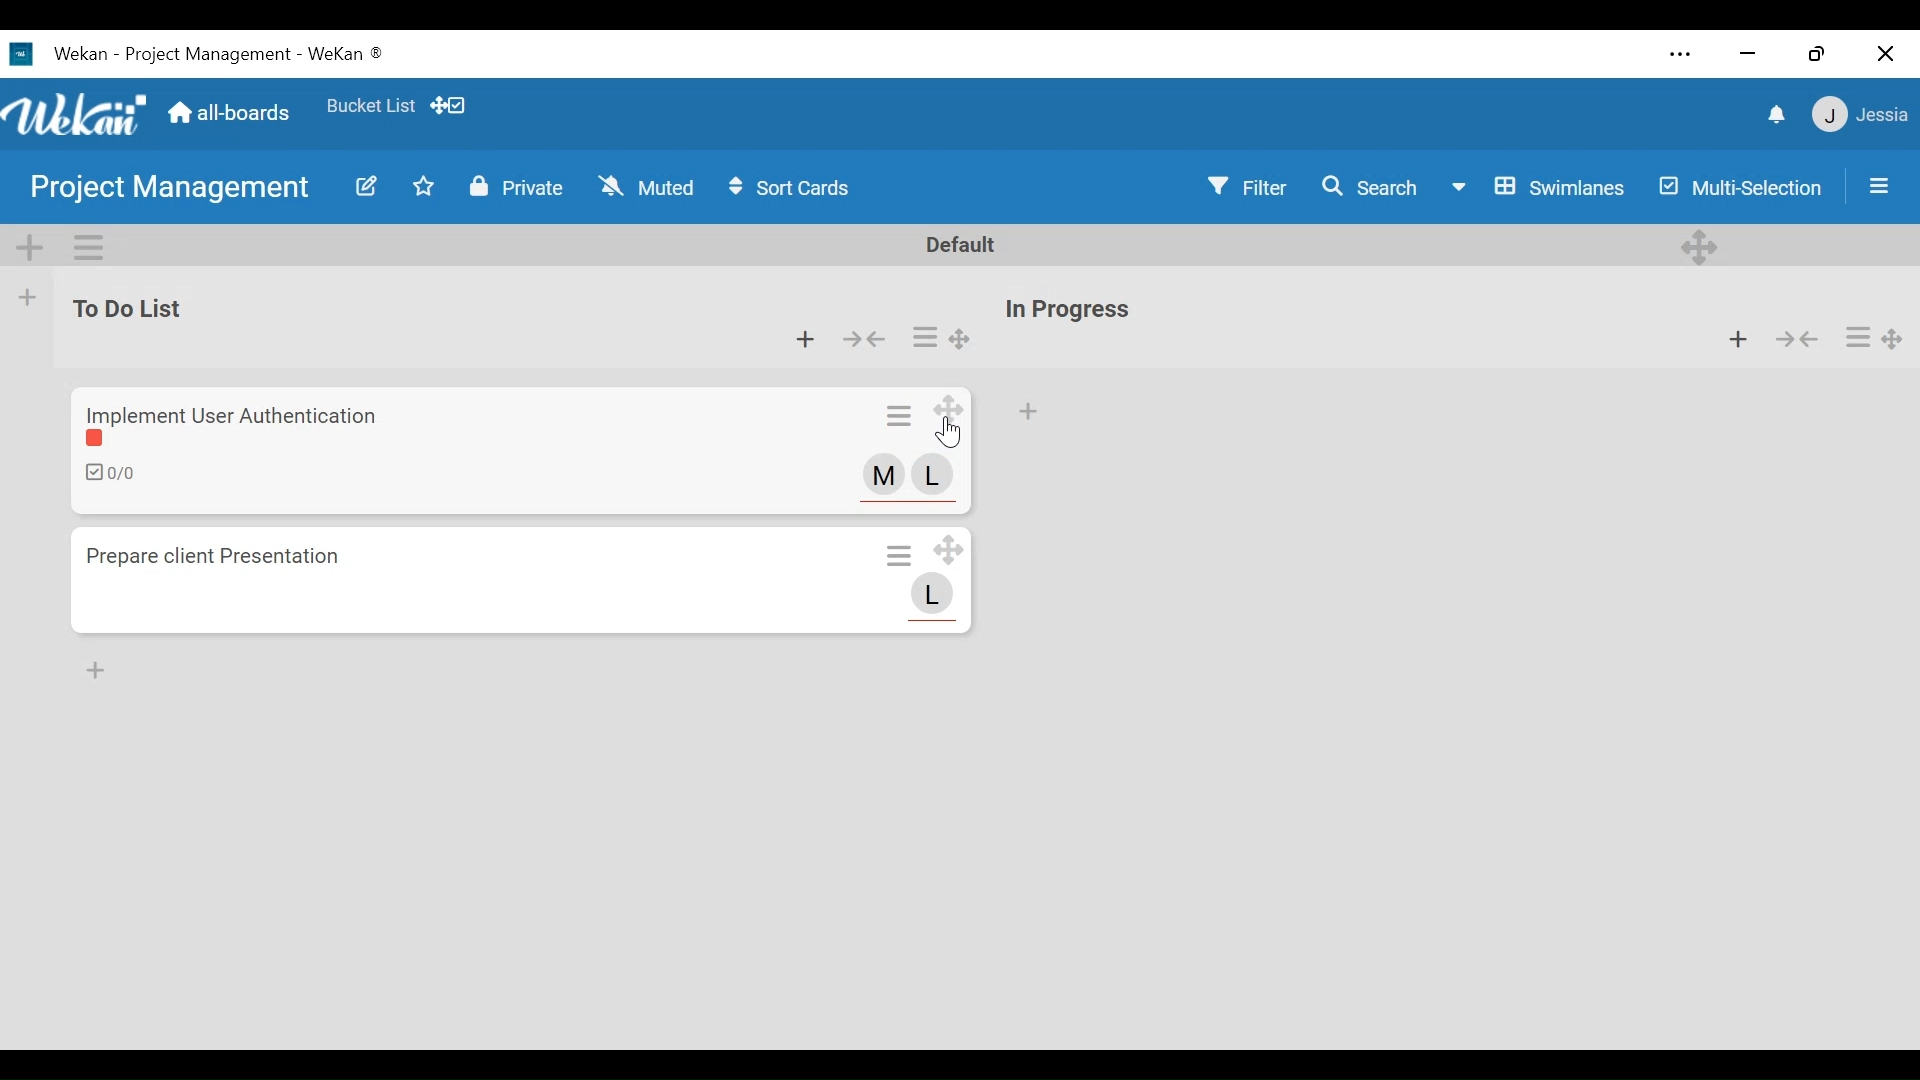 The width and height of the screenshot is (1920, 1080). Describe the element at coordinates (131, 309) in the screenshot. I see `list Title` at that location.